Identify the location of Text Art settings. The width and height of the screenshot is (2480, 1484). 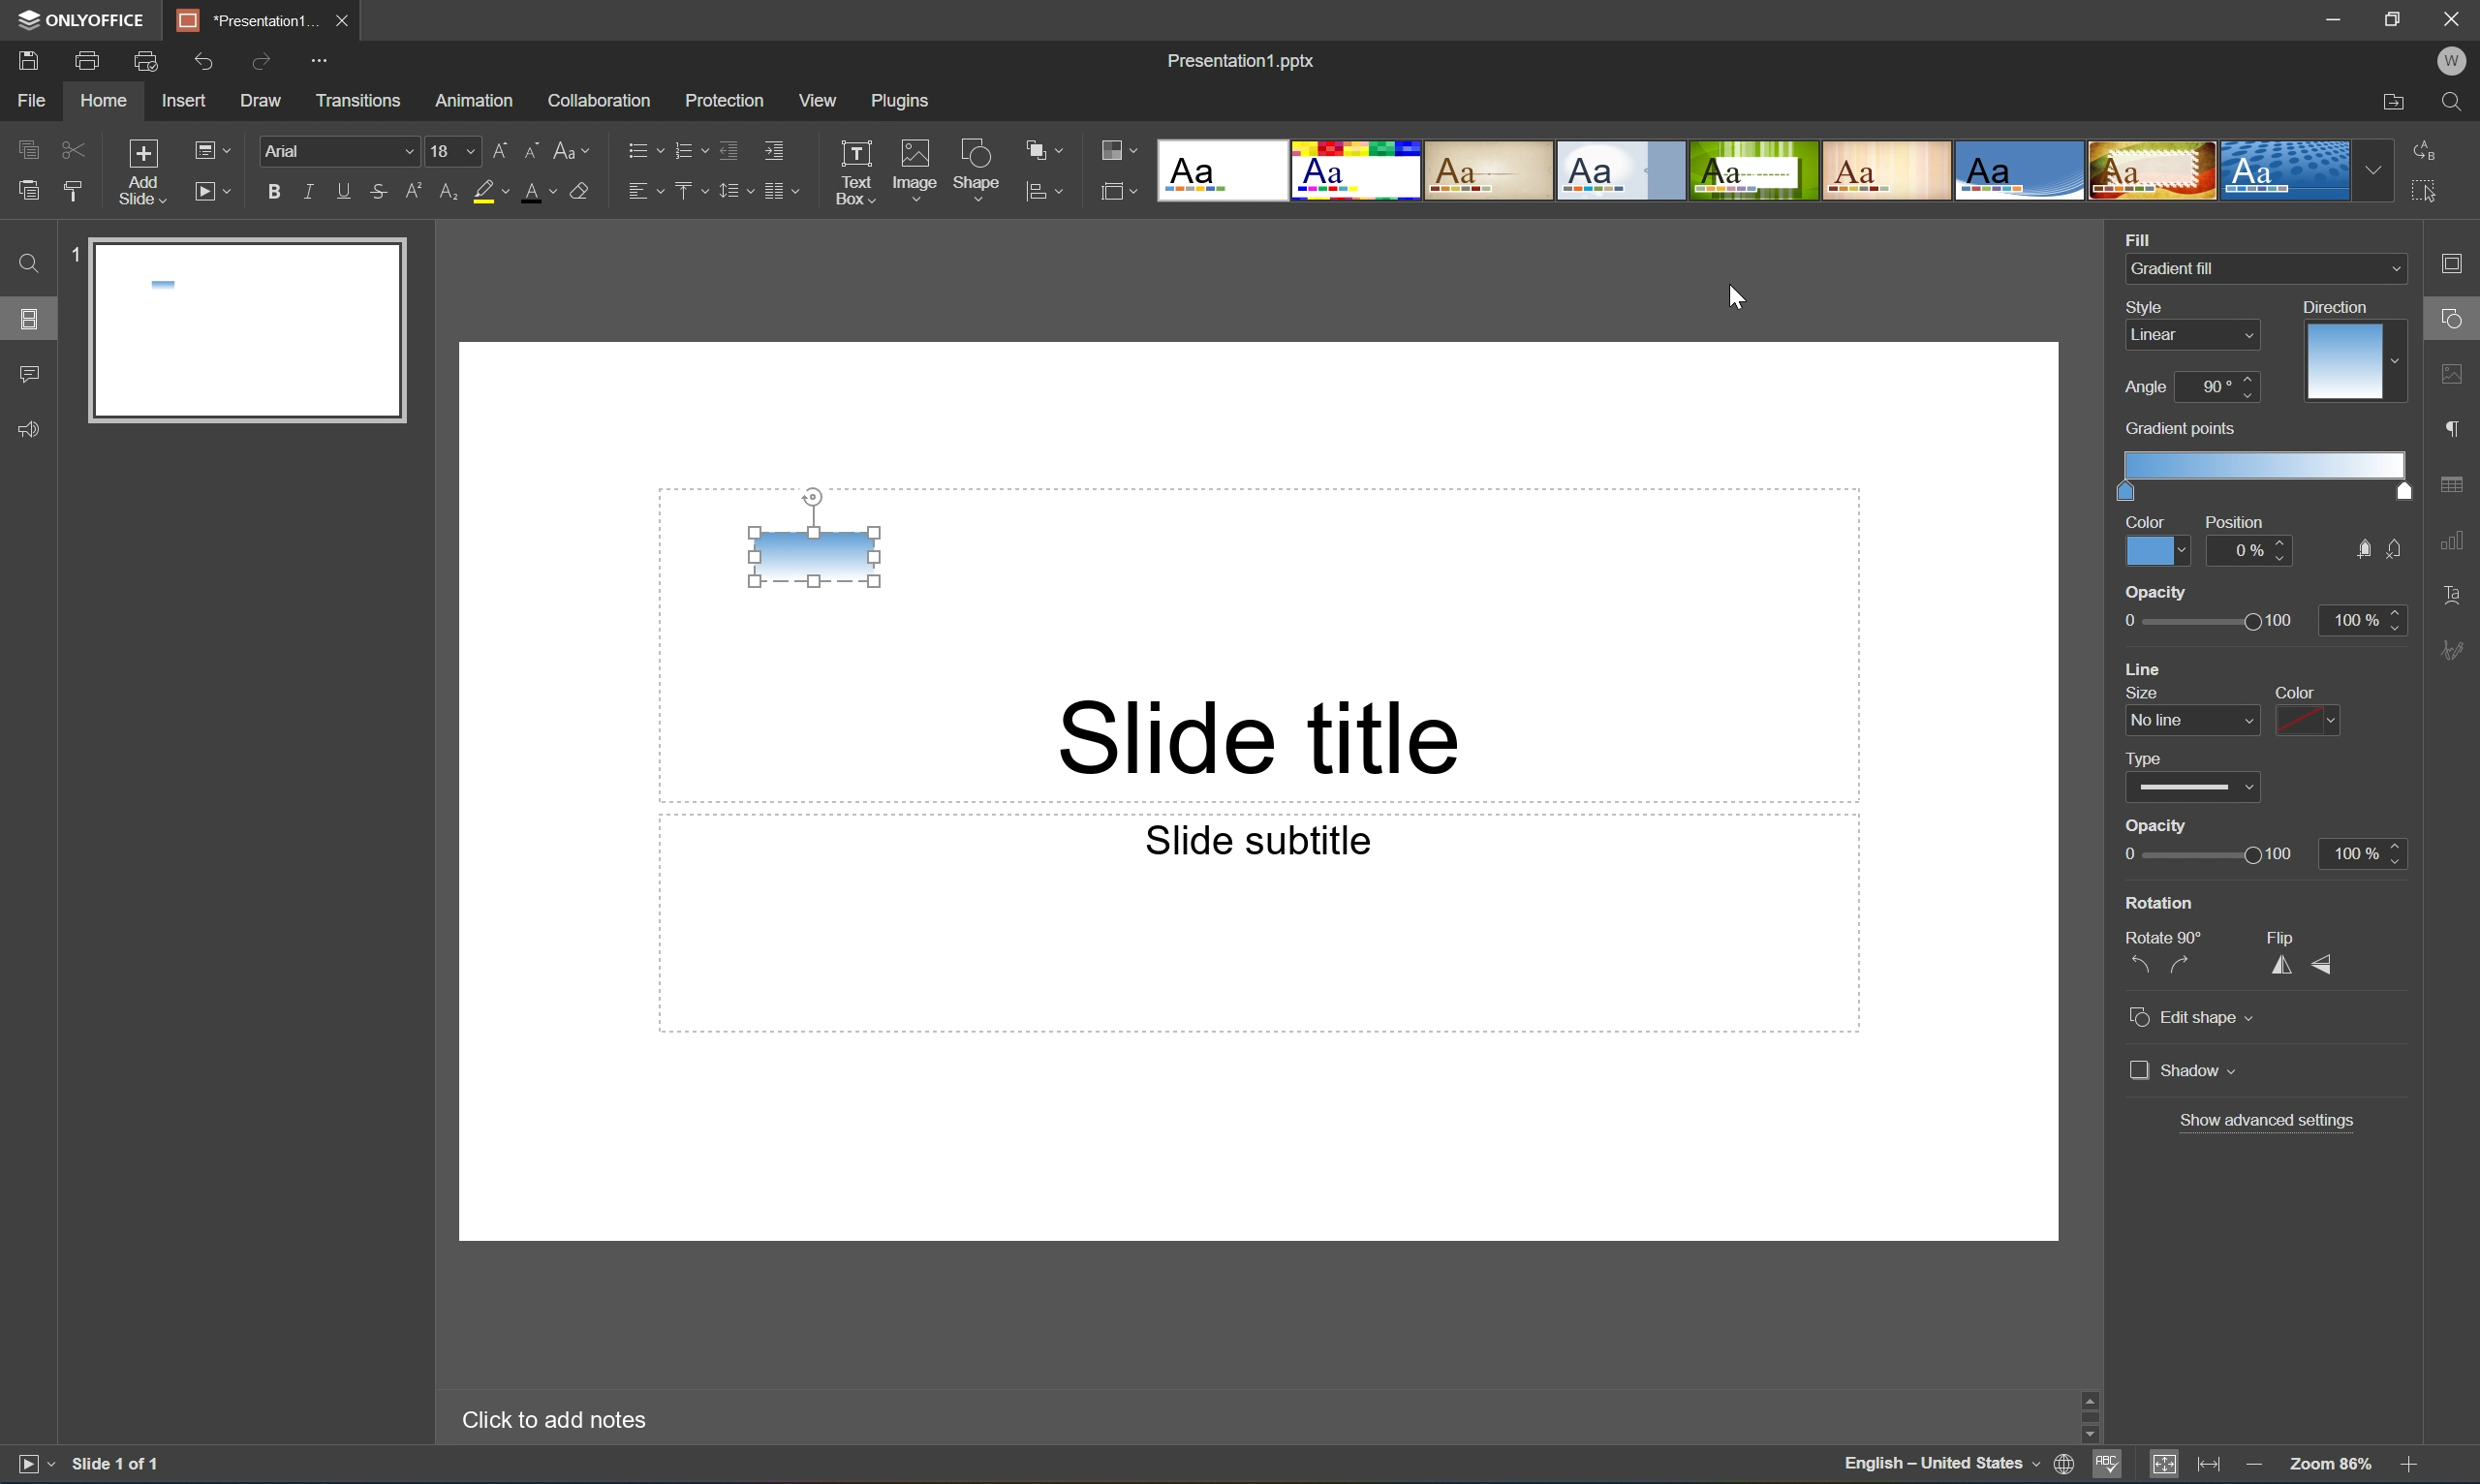
(2454, 593).